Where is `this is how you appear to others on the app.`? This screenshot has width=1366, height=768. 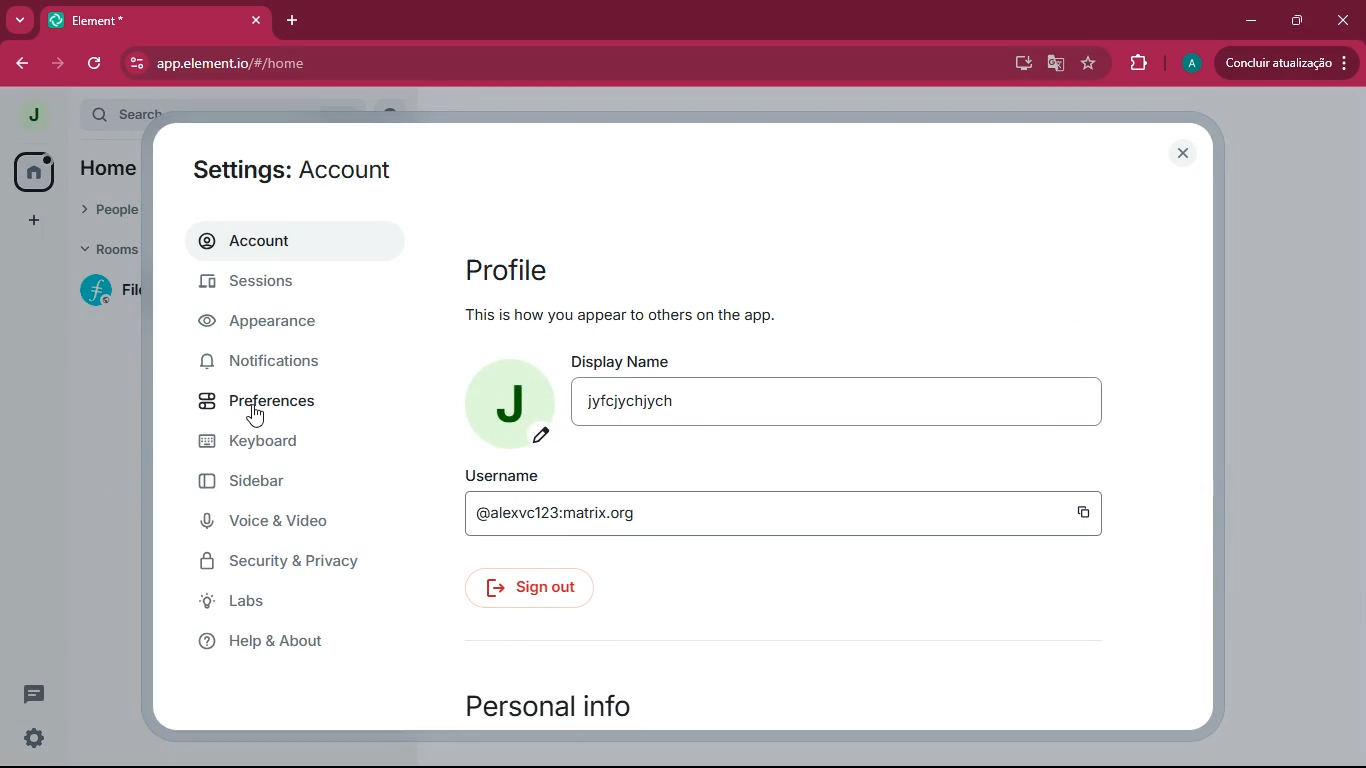 this is how you appear to others on the app. is located at coordinates (620, 315).